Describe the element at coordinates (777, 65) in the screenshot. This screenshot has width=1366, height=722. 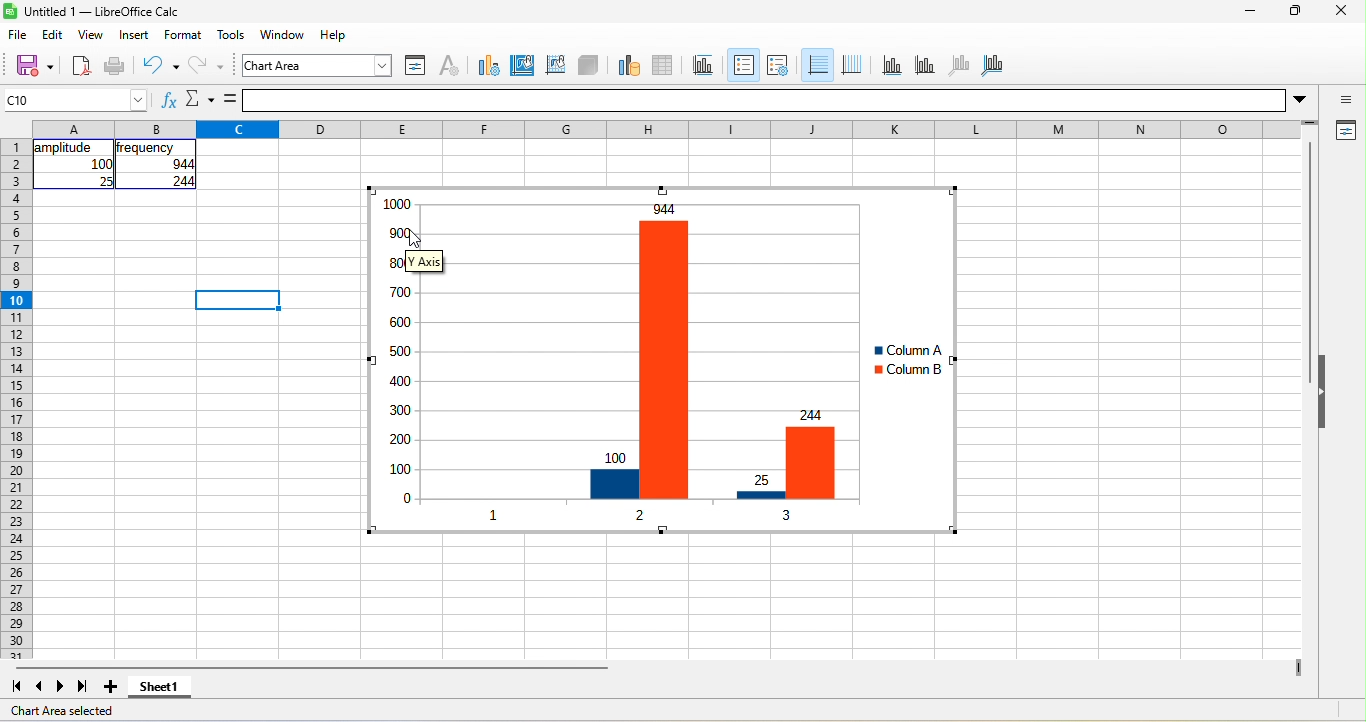
I see `legend` at that location.